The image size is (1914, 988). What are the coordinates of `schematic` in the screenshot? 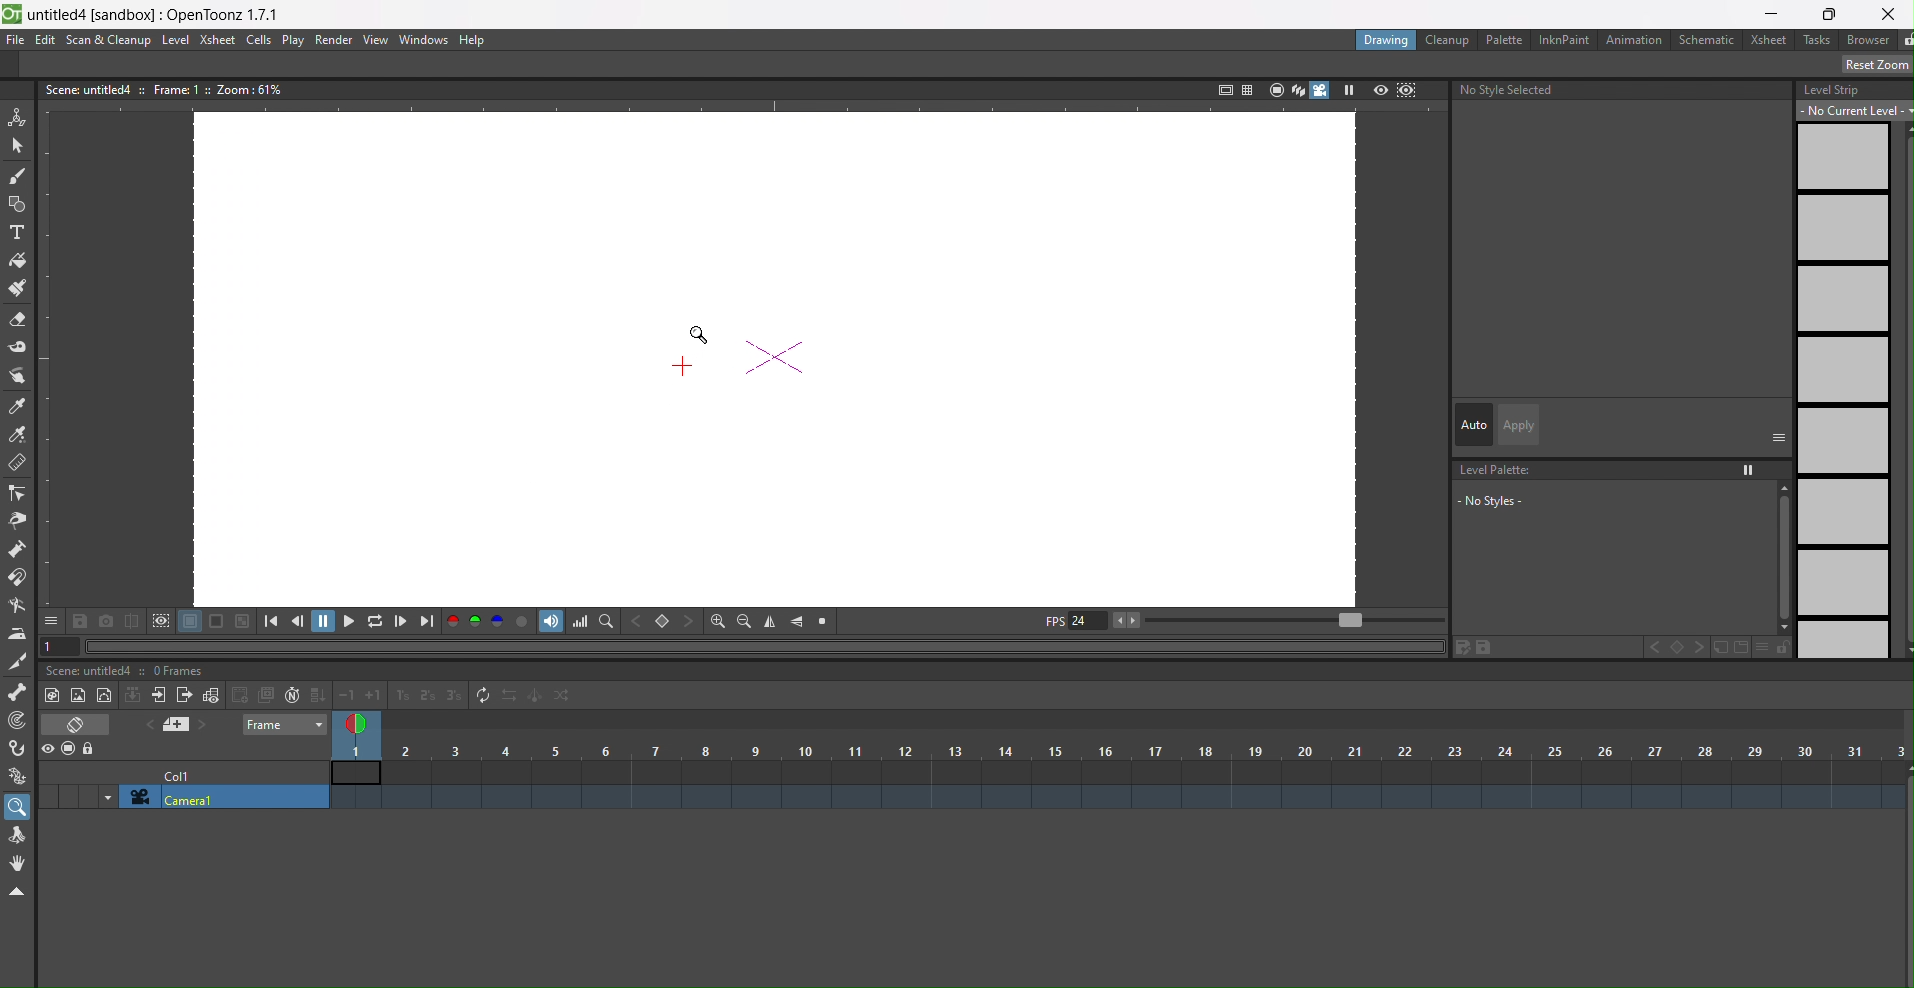 It's located at (1708, 39).